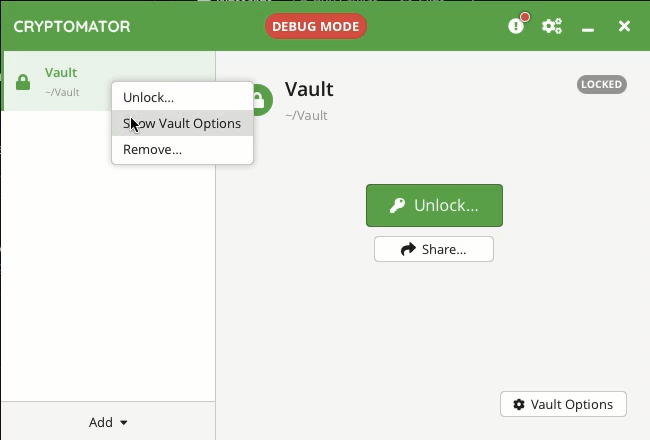 The image size is (650, 440). I want to click on Show Vault Options, so click(185, 124).